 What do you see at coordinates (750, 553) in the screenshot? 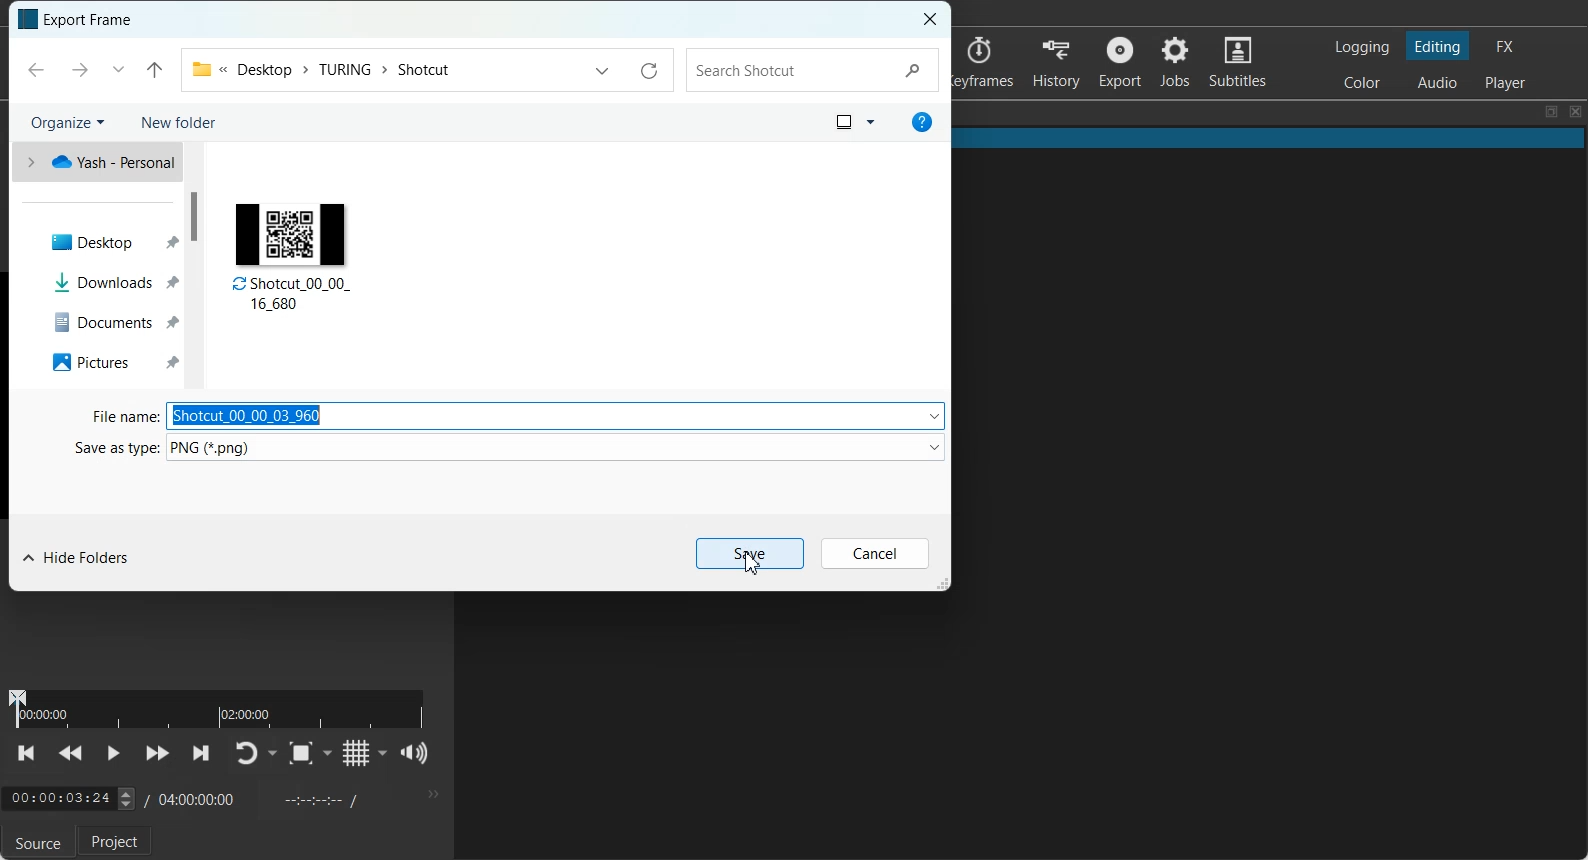
I see `save` at bounding box center [750, 553].